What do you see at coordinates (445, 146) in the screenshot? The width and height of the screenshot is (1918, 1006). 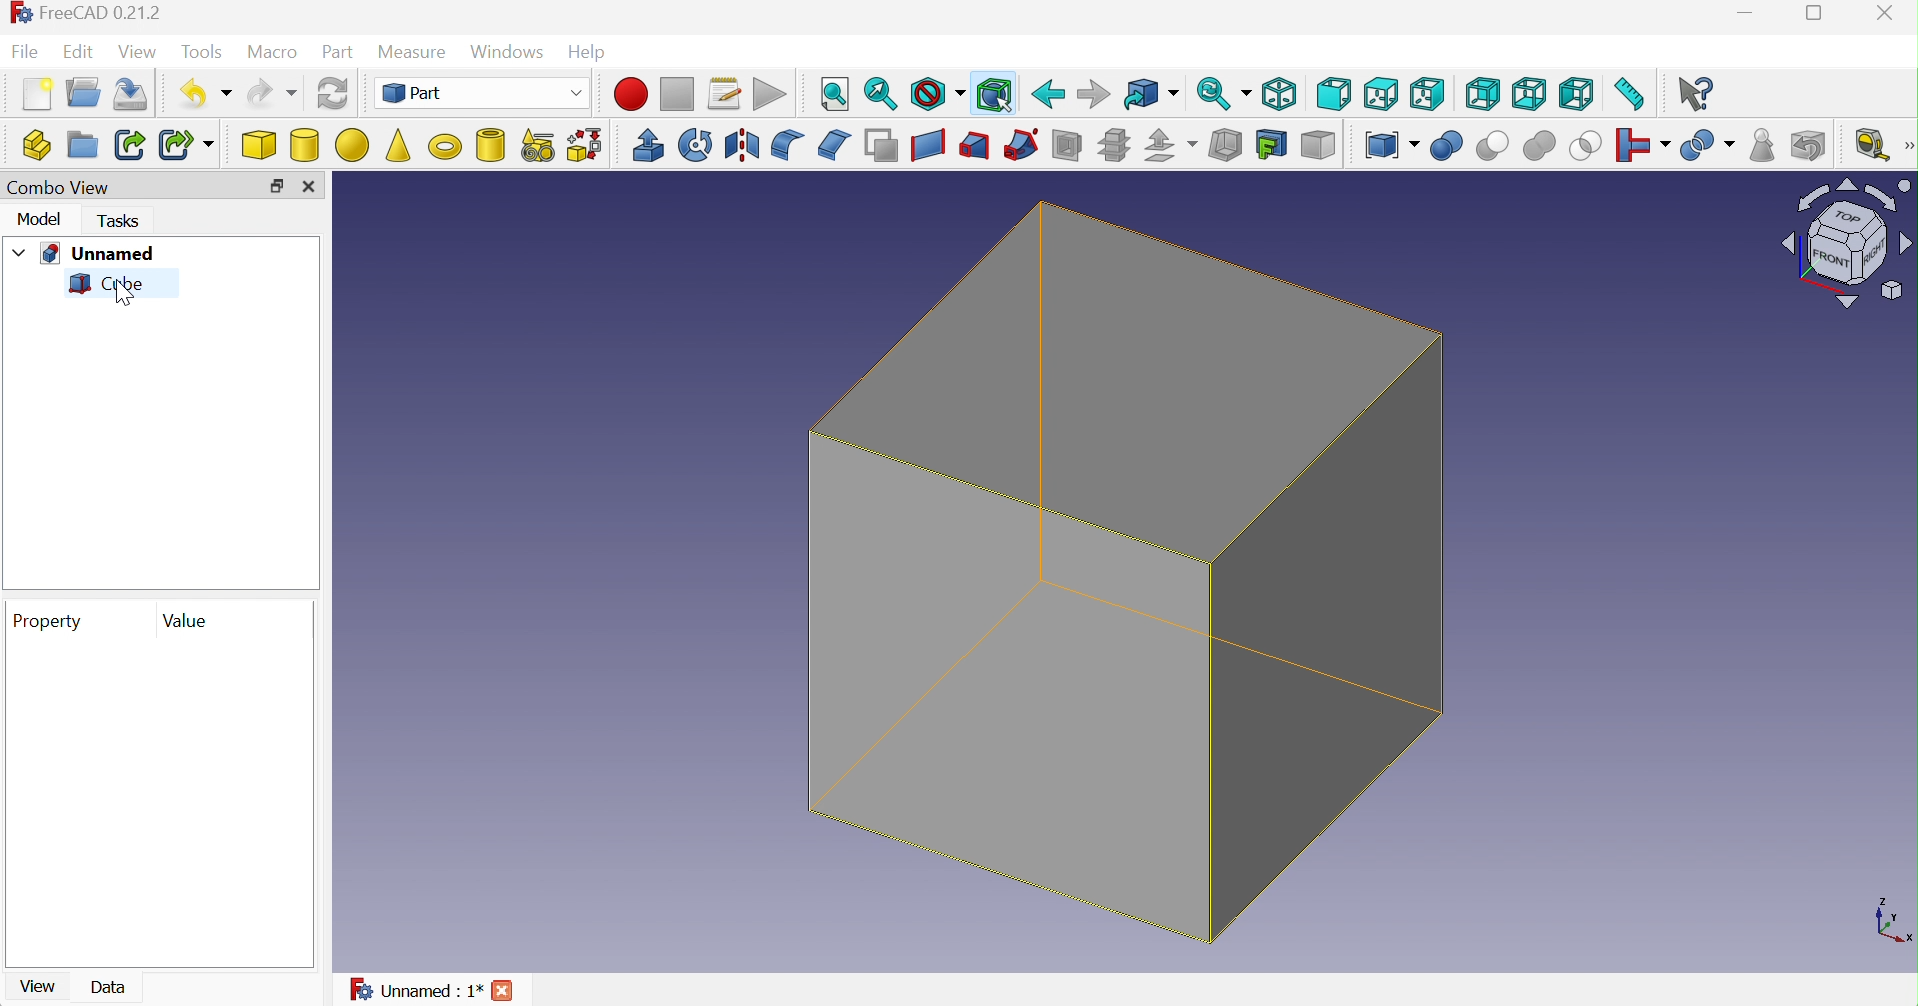 I see `Torus` at bounding box center [445, 146].